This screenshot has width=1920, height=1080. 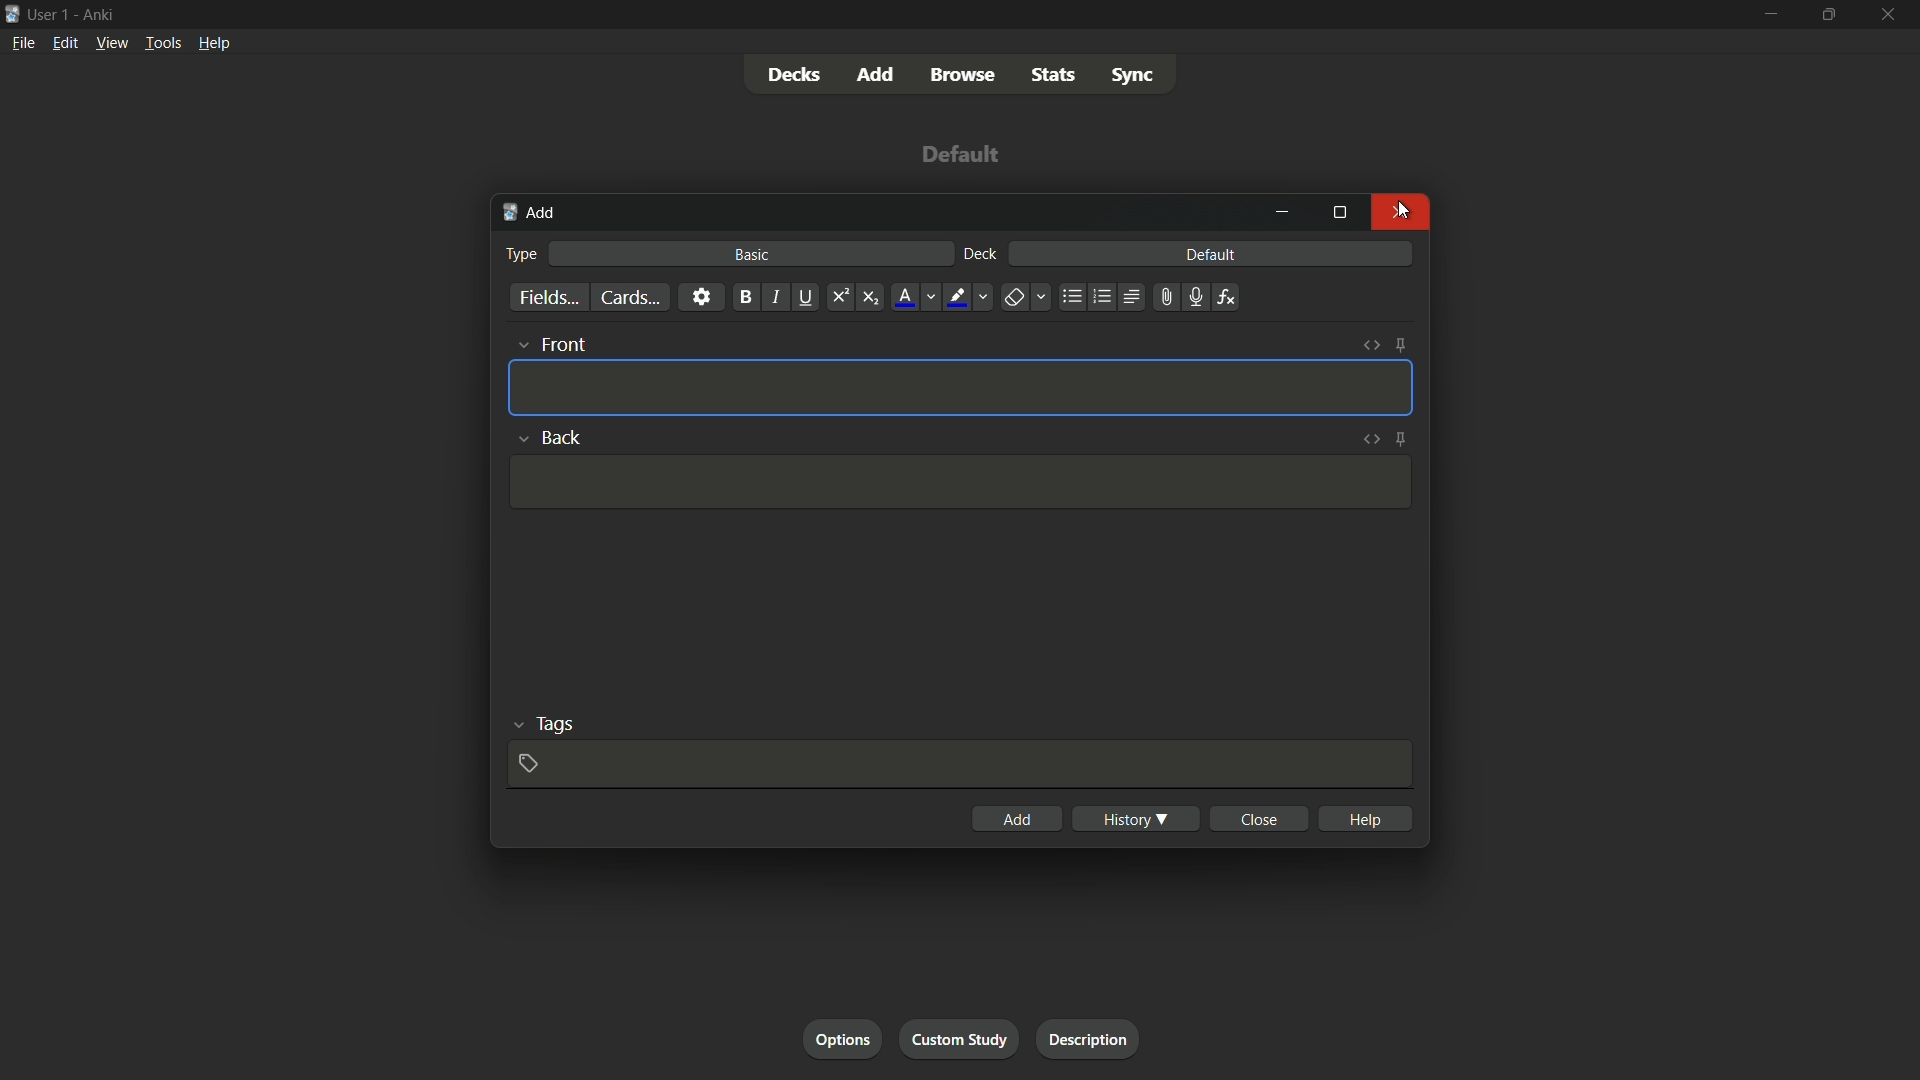 I want to click on unordered list, so click(x=1073, y=297).